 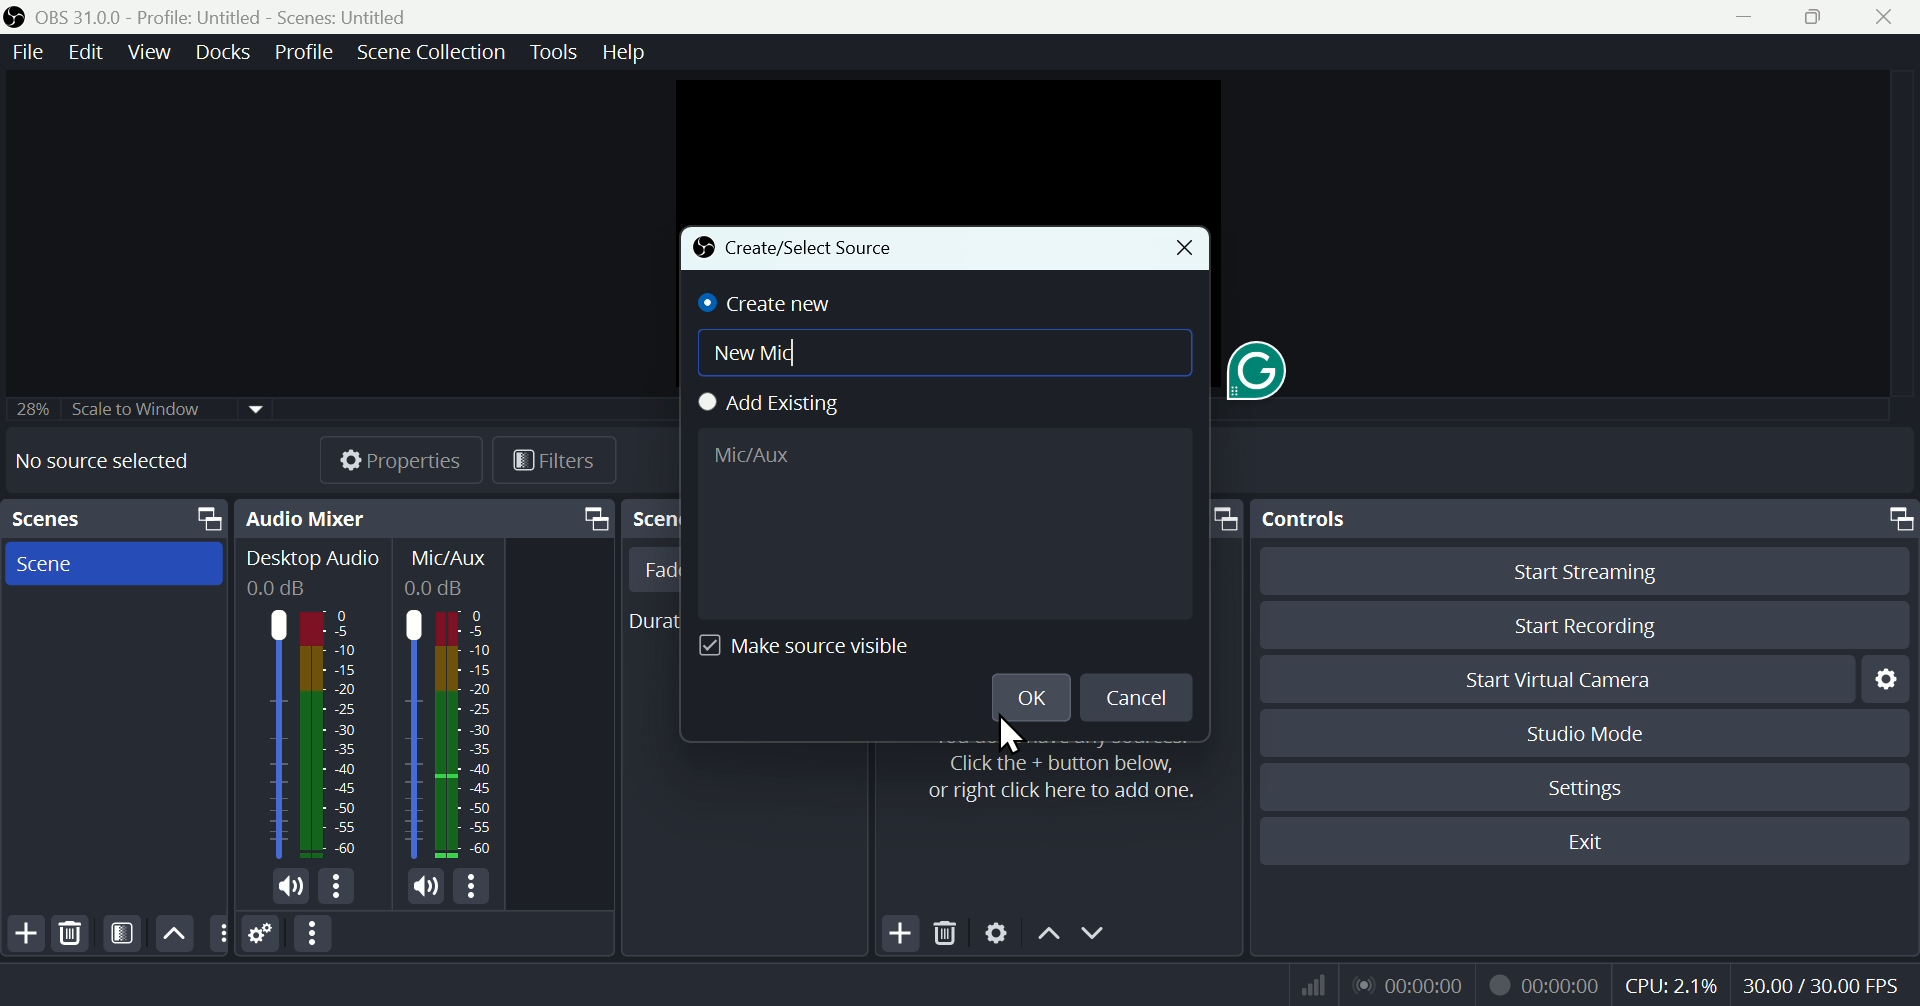 I want to click on Close, so click(x=1182, y=249).